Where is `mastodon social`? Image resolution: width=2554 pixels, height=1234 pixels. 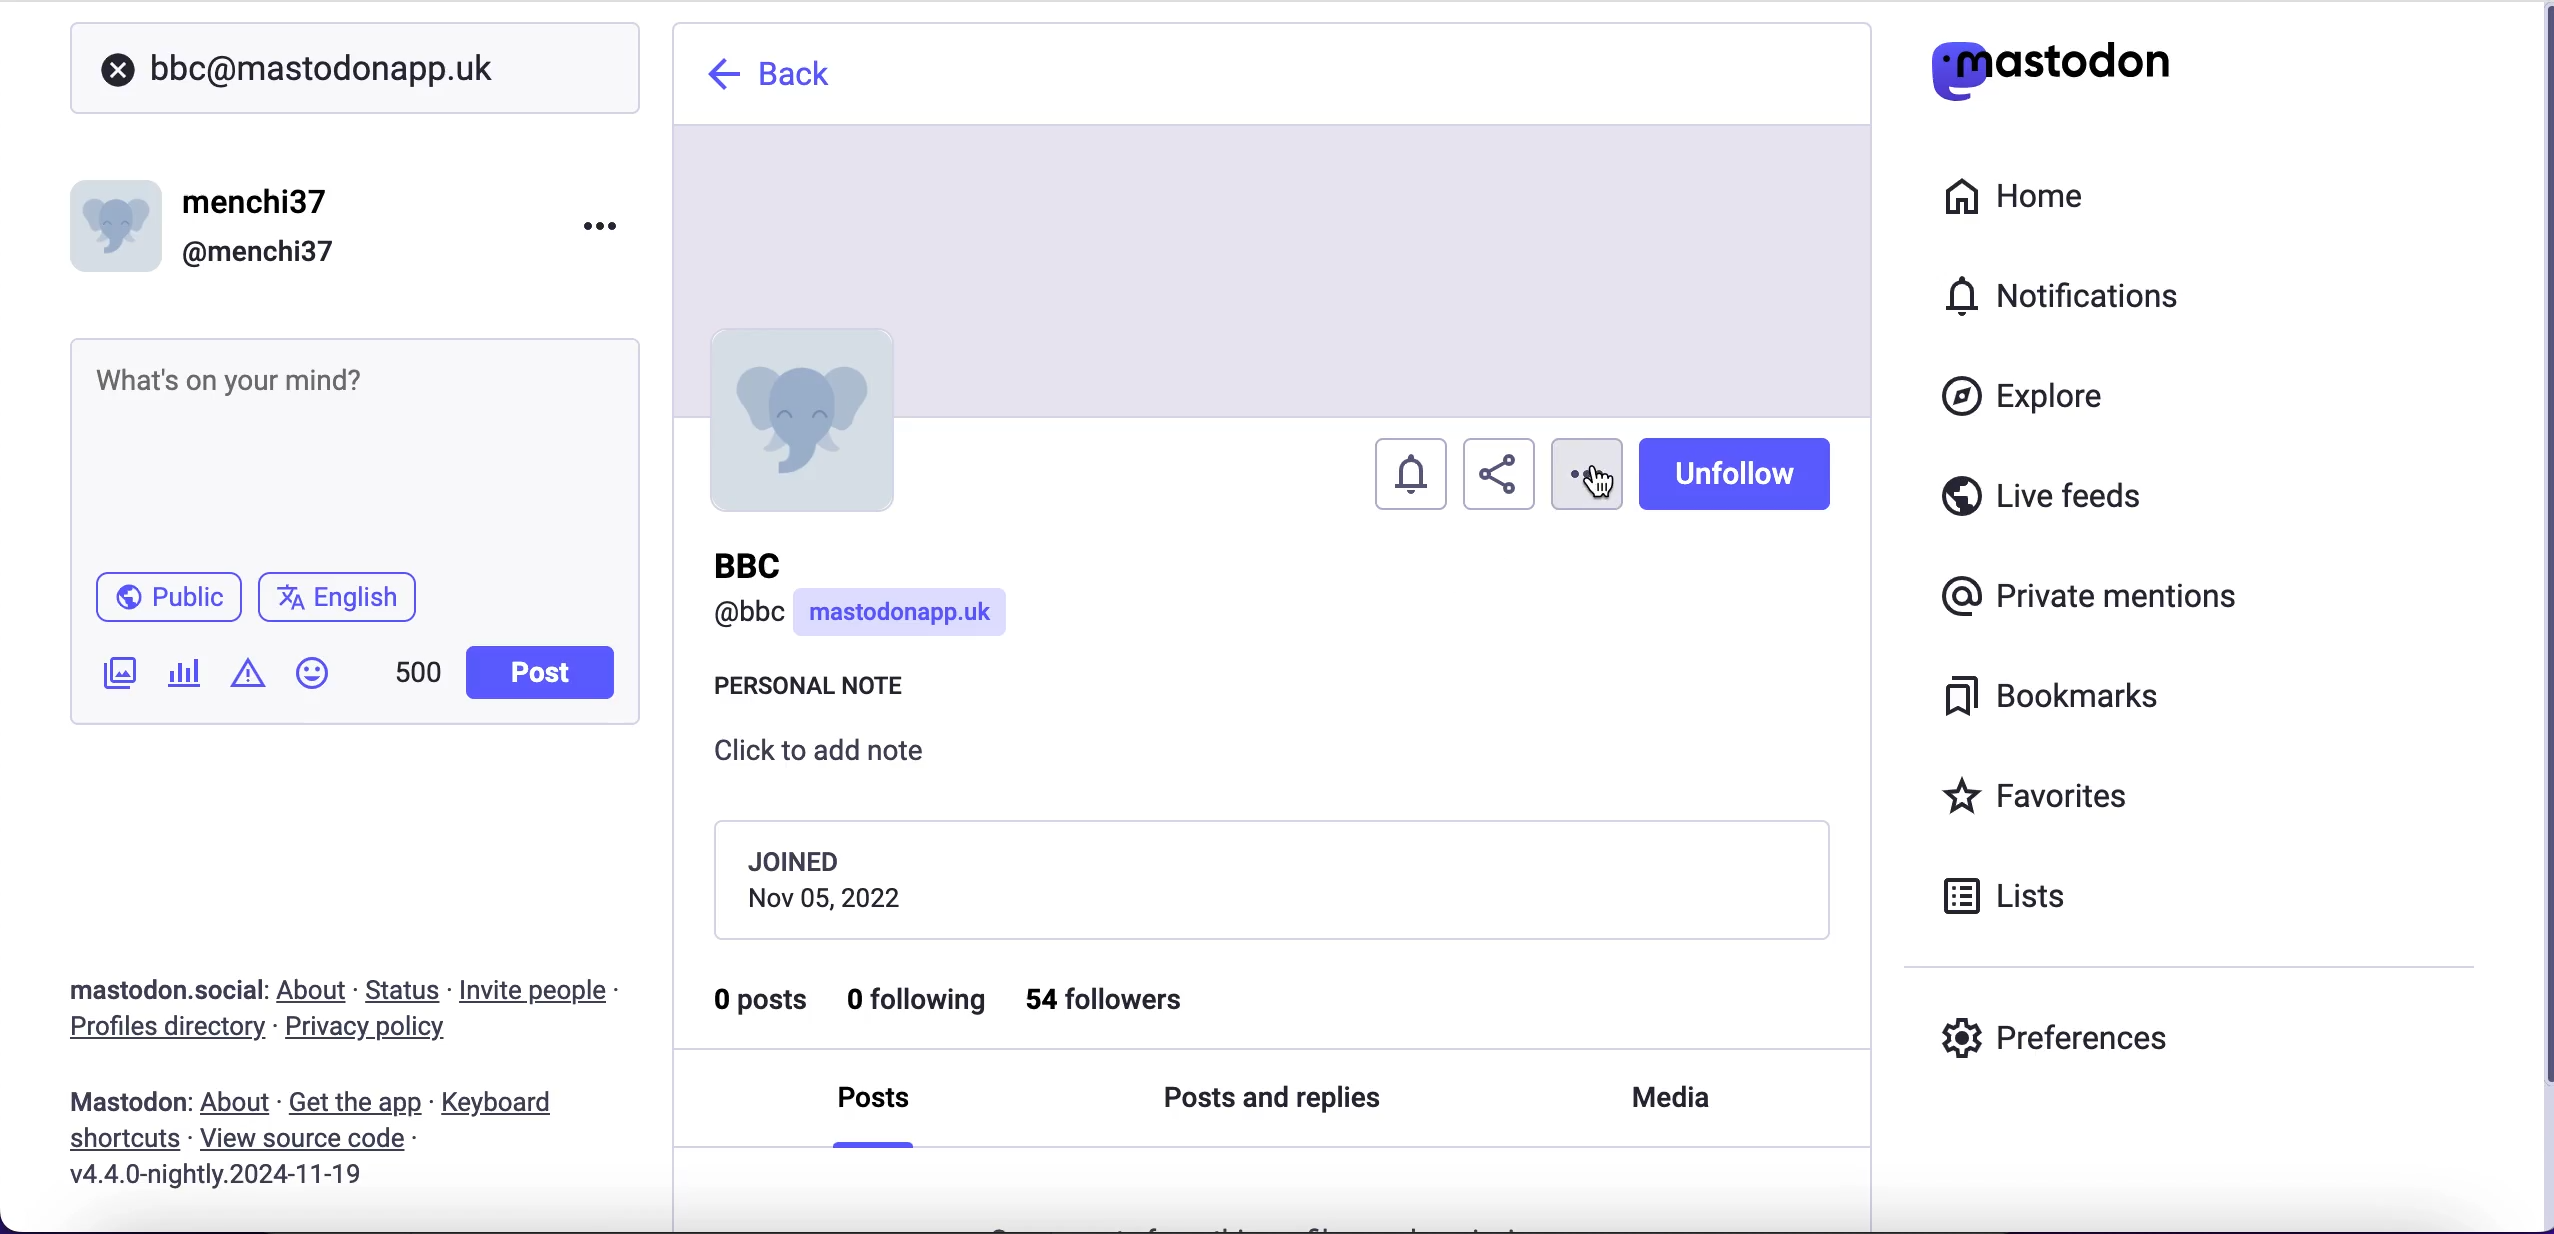
mastodon social is located at coordinates (140, 991).